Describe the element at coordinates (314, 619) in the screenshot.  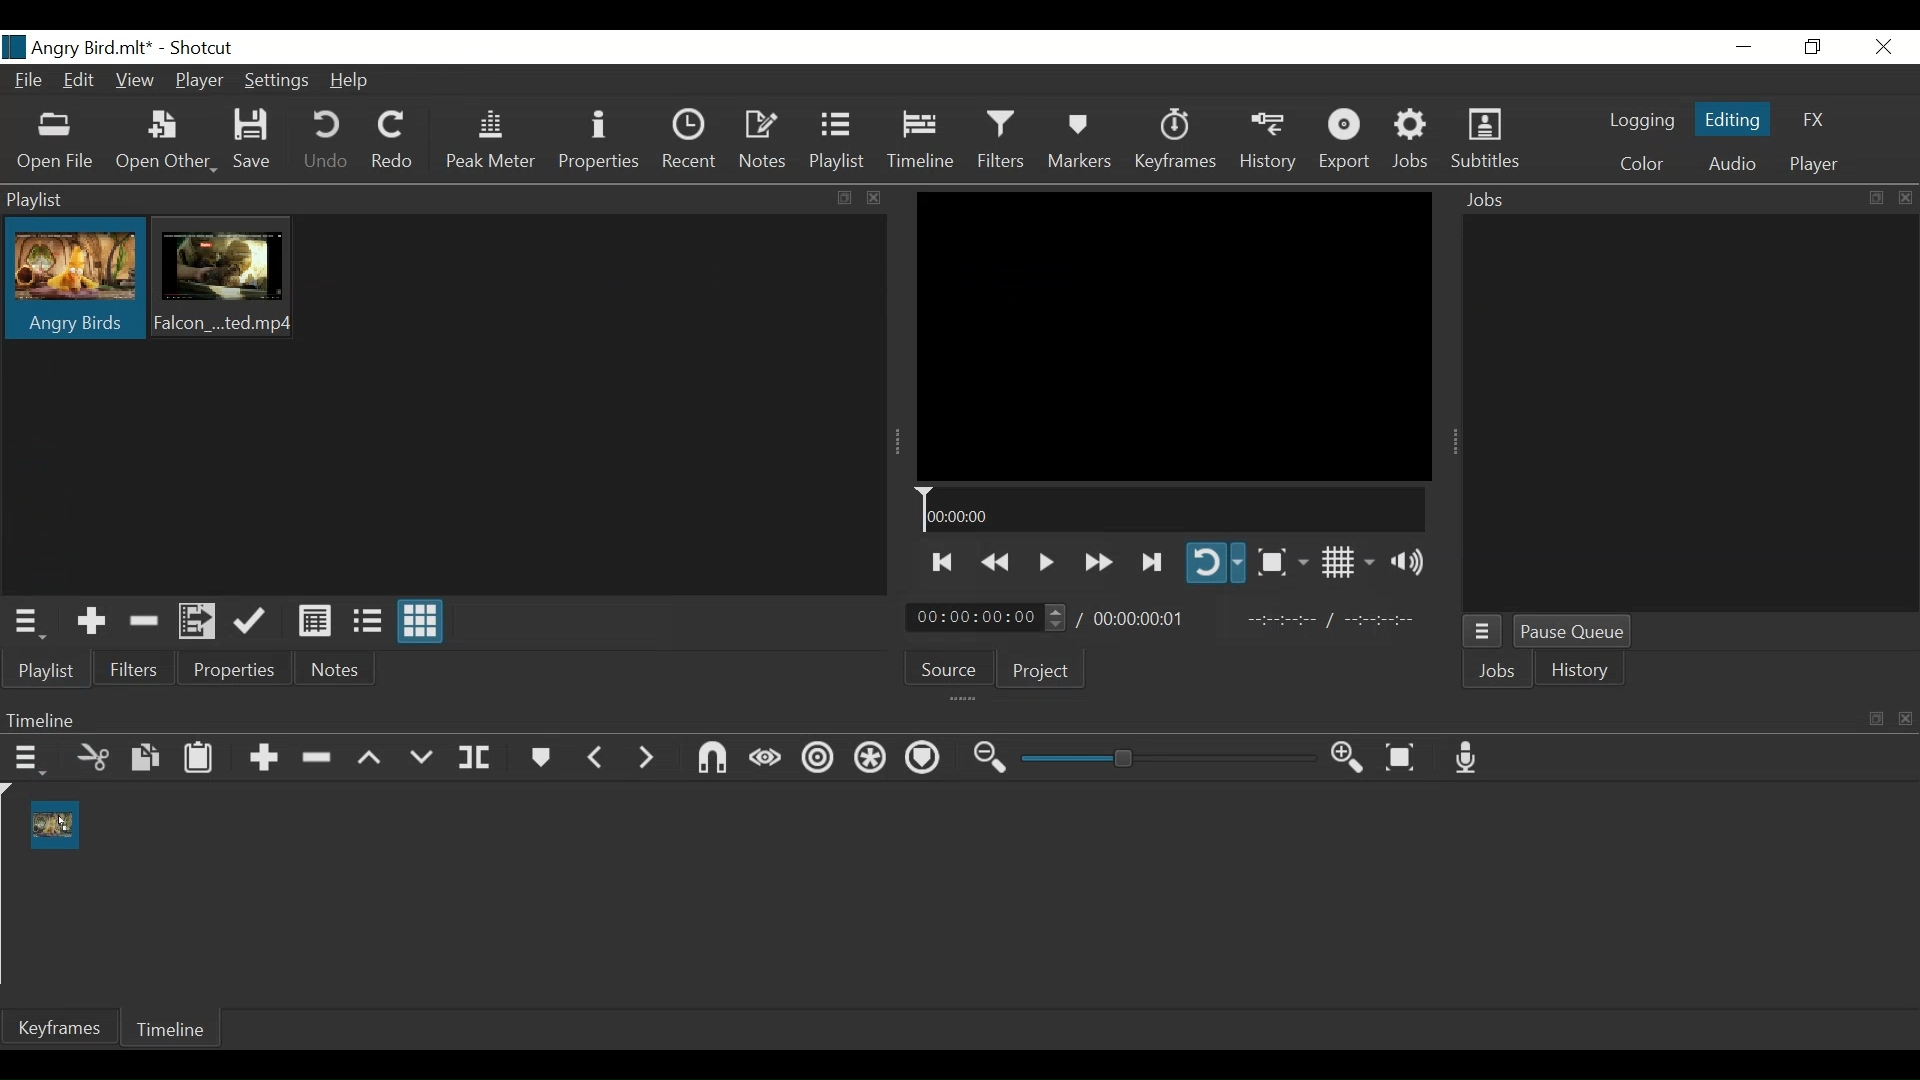
I see `View as Detail` at that location.